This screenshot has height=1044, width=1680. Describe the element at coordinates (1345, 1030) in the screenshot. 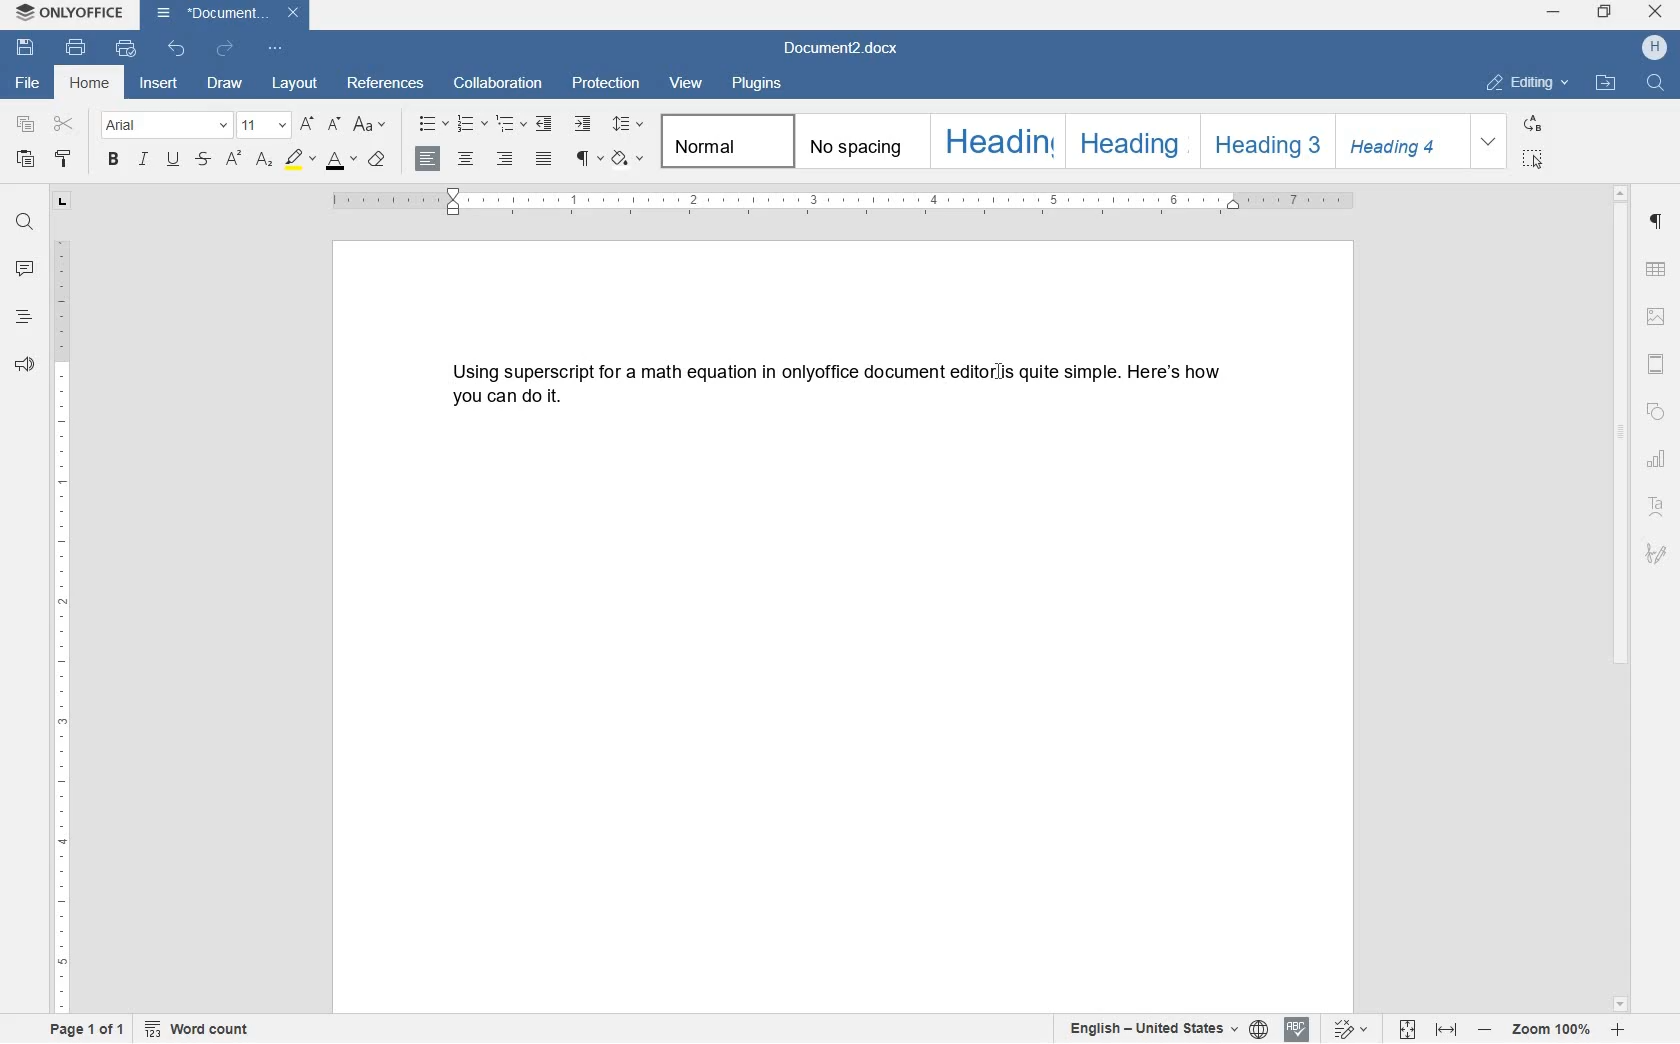

I see `track changes` at that location.